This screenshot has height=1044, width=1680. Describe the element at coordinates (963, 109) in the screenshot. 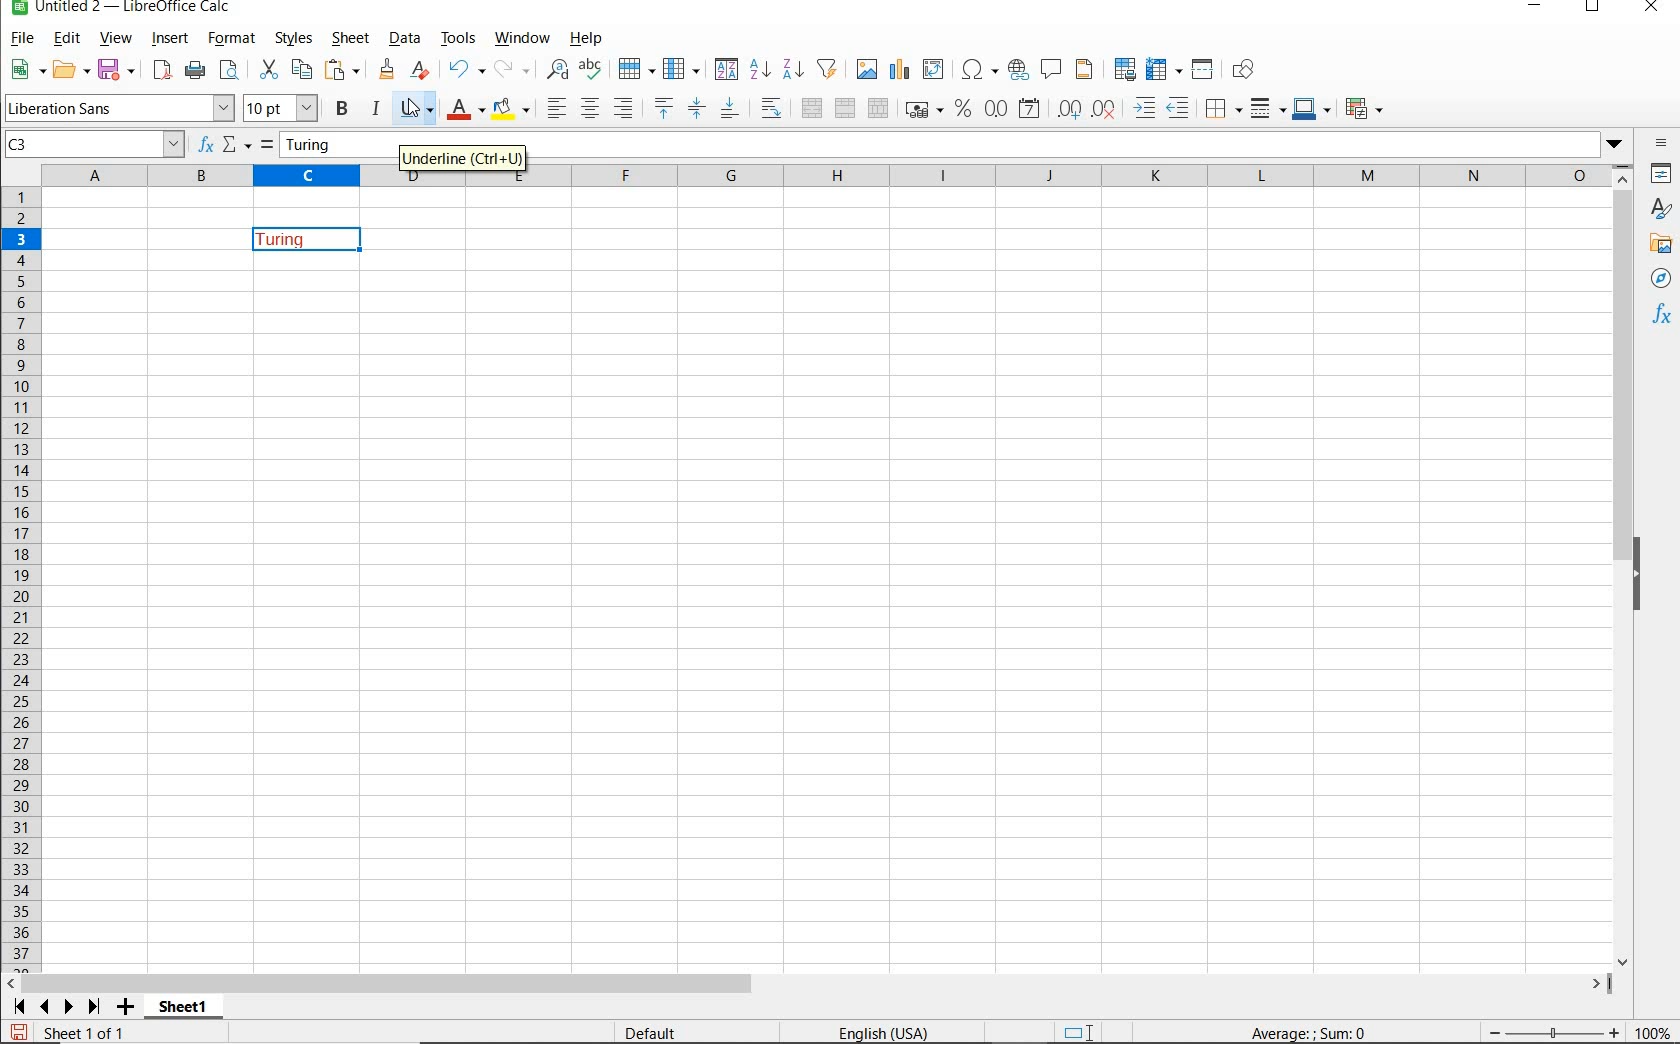

I see `FORMAT AS PERCENT` at that location.